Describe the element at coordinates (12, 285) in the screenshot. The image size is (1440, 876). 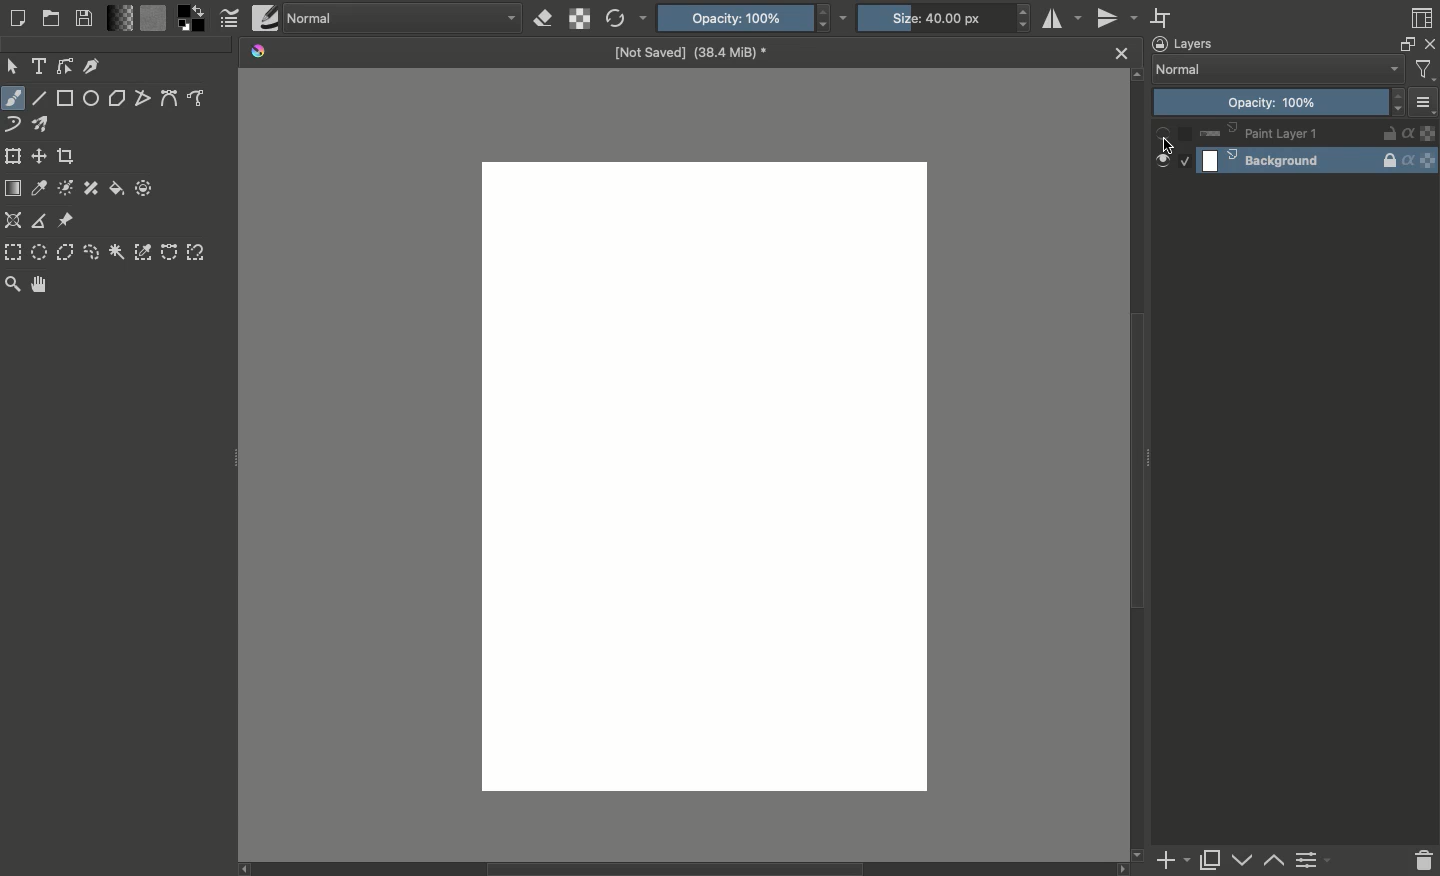
I see `Zoom` at that location.